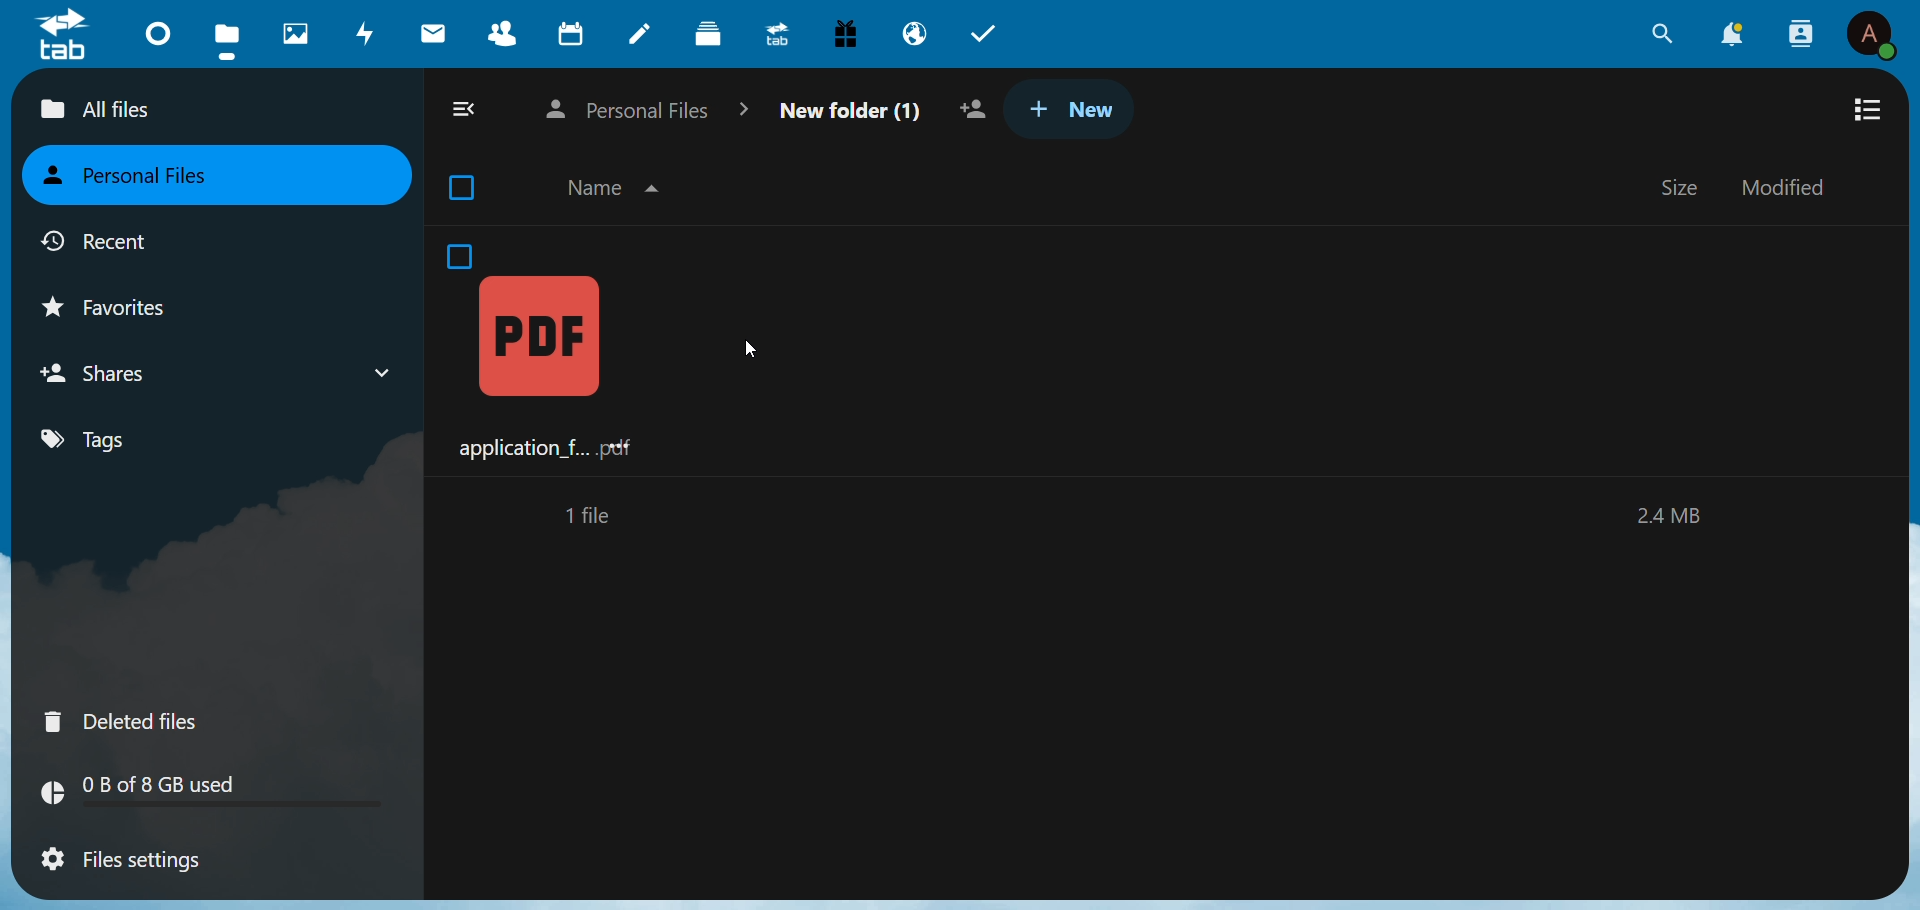 The height and width of the screenshot is (910, 1920). I want to click on email, so click(914, 35).